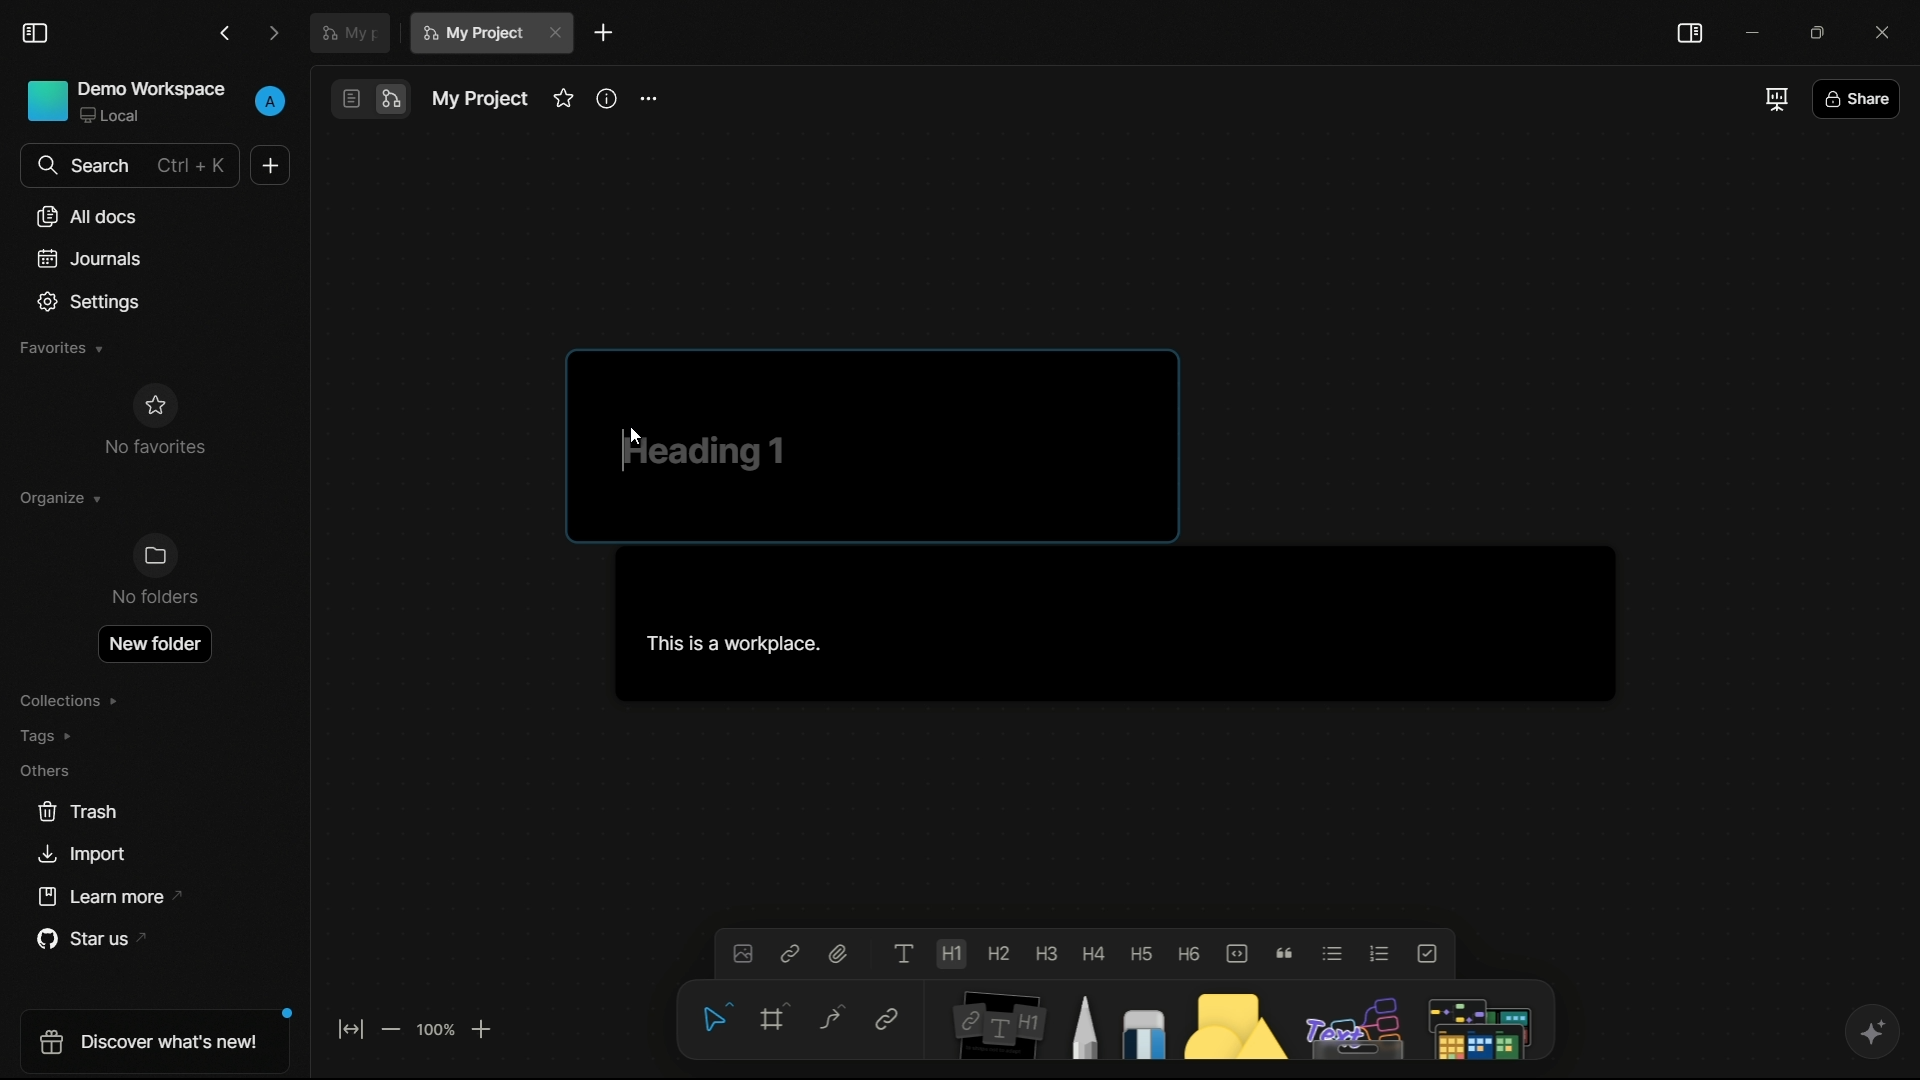 The image size is (1920, 1080). I want to click on document tab, so click(350, 31).